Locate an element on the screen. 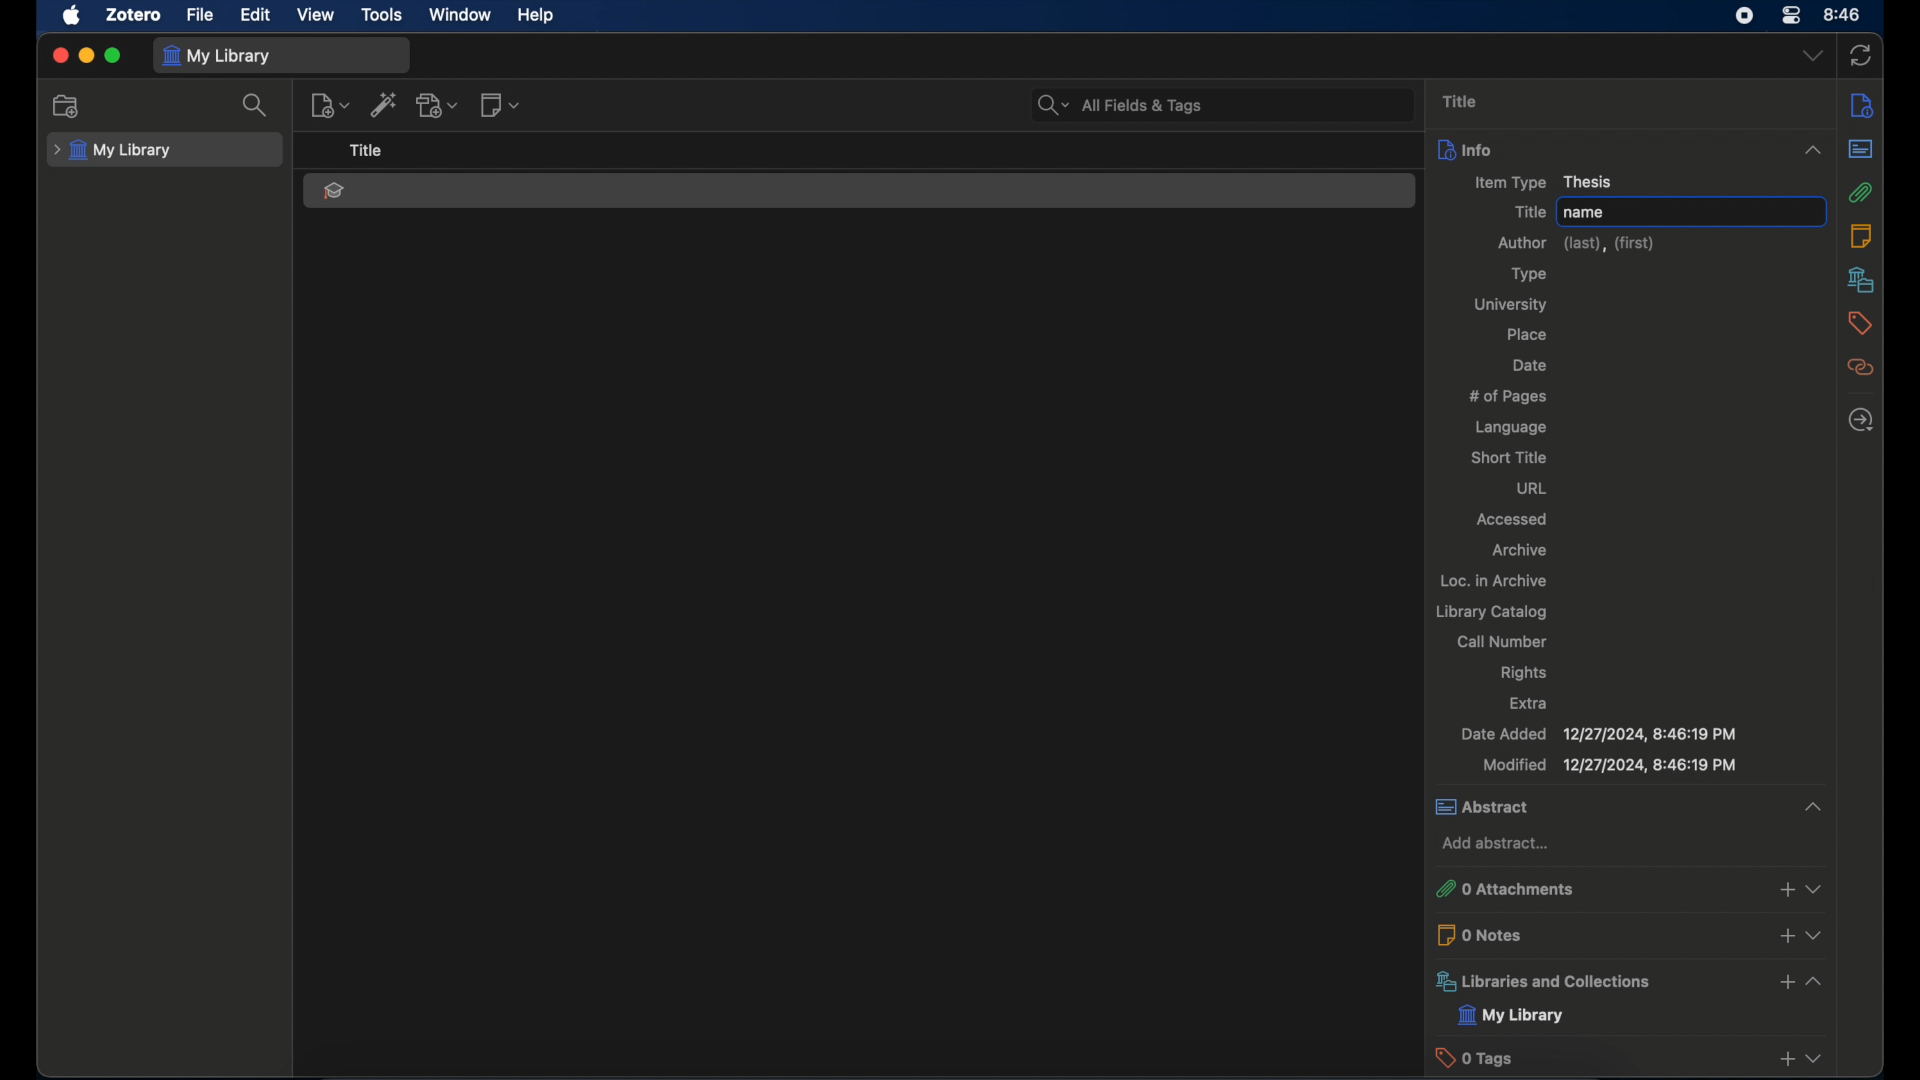  author is located at coordinates (1576, 244).